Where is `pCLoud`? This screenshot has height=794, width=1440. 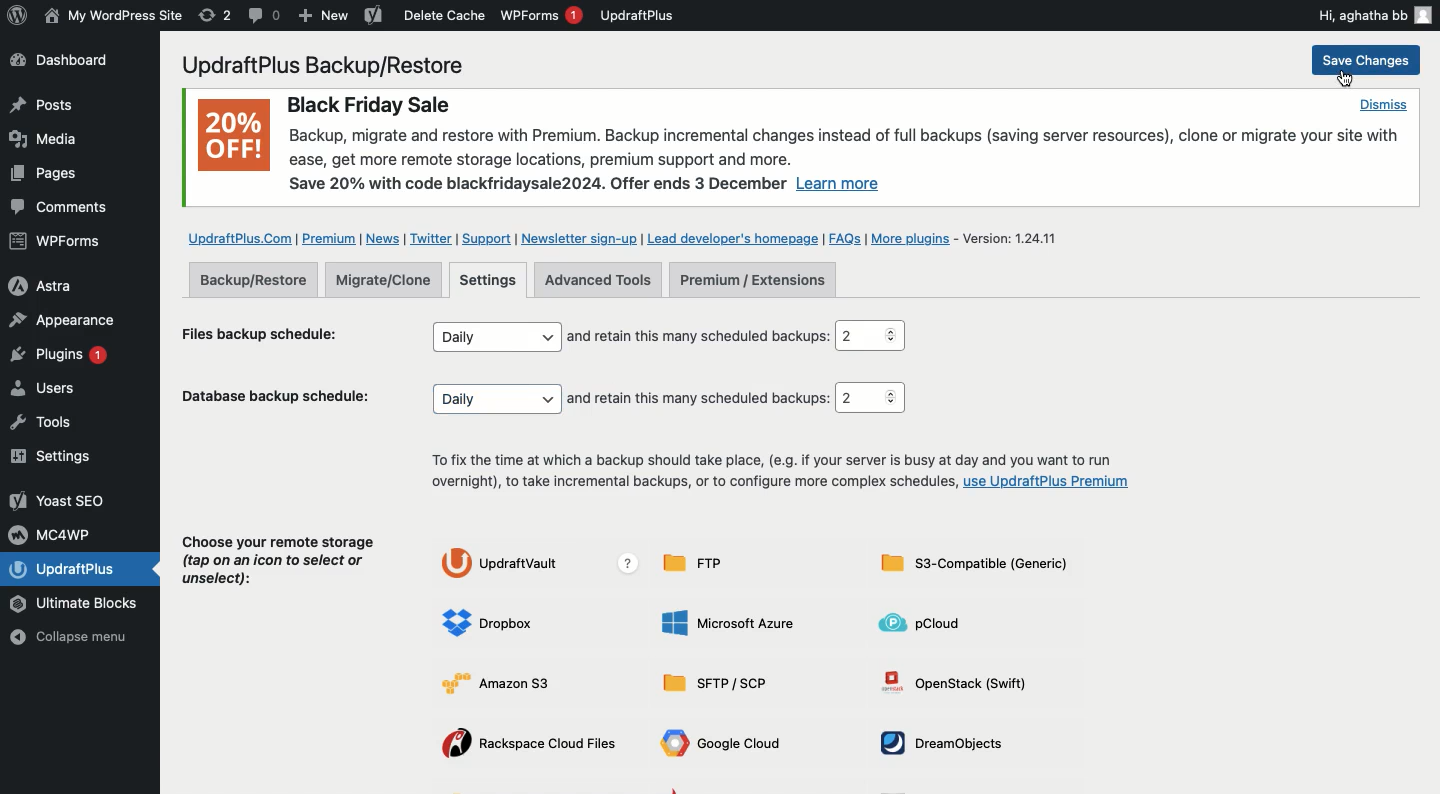 pCLoud is located at coordinates (928, 622).